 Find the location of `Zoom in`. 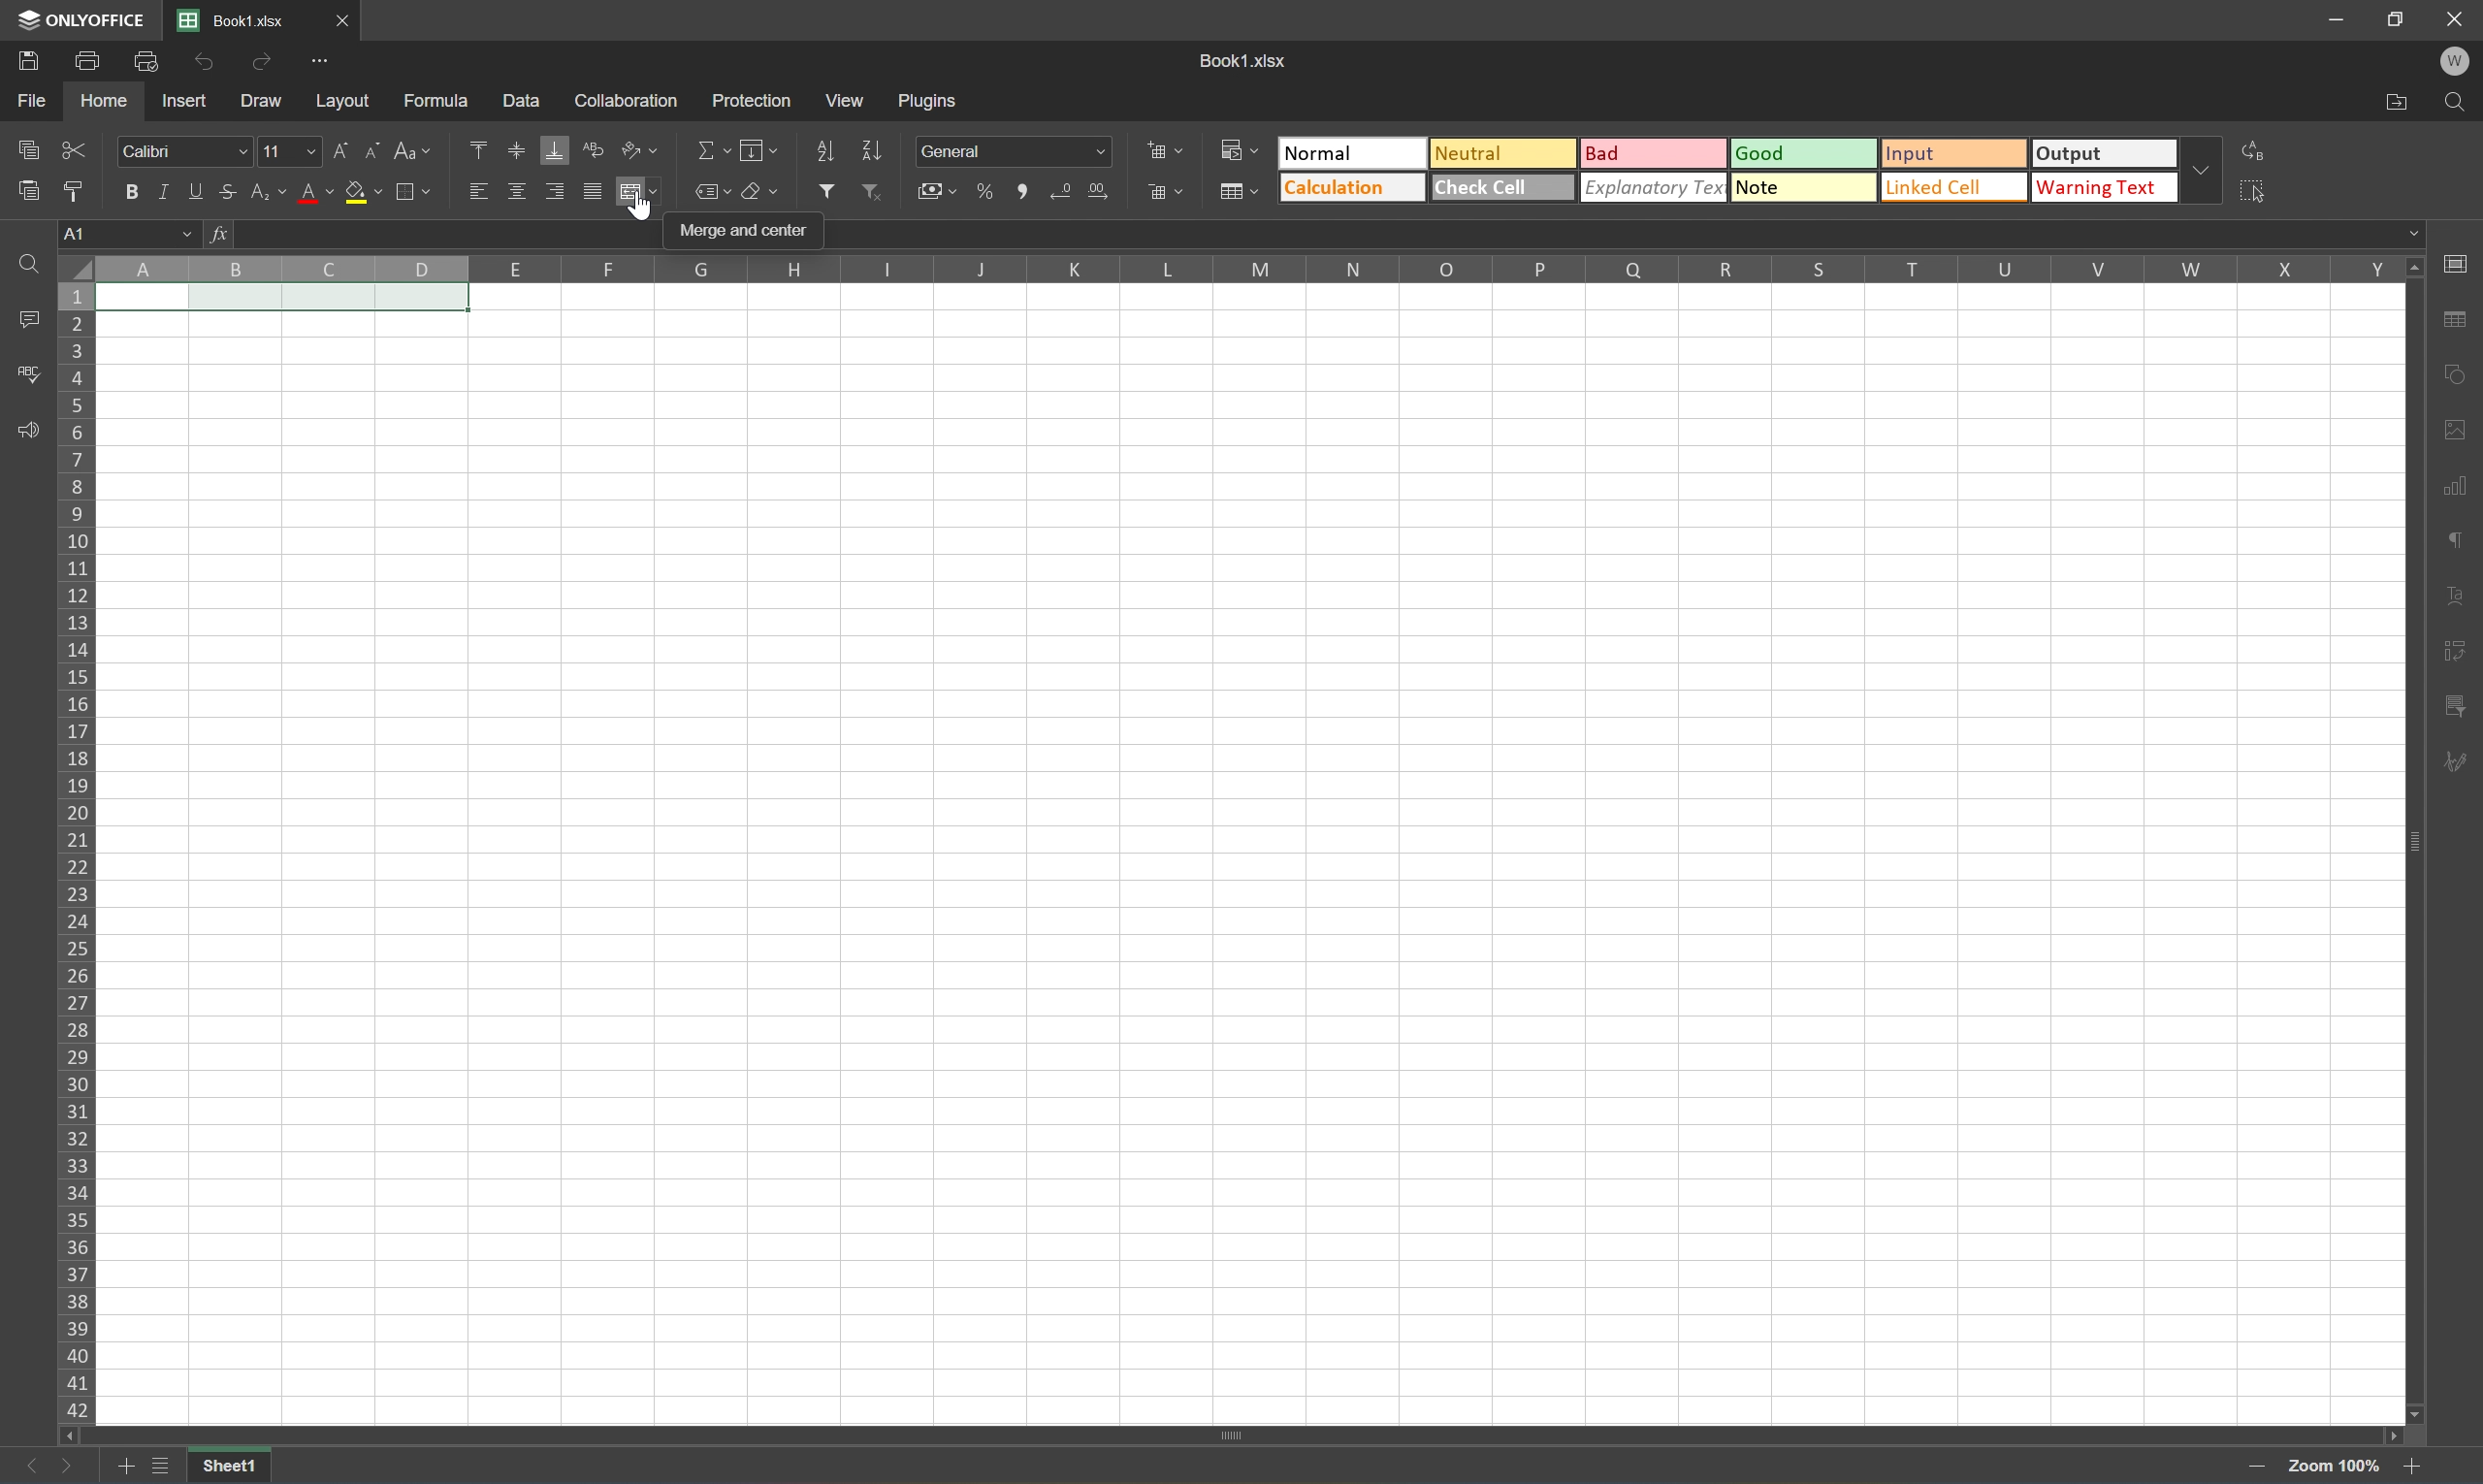

Zoom in is located at coordinates (2260, 1467).